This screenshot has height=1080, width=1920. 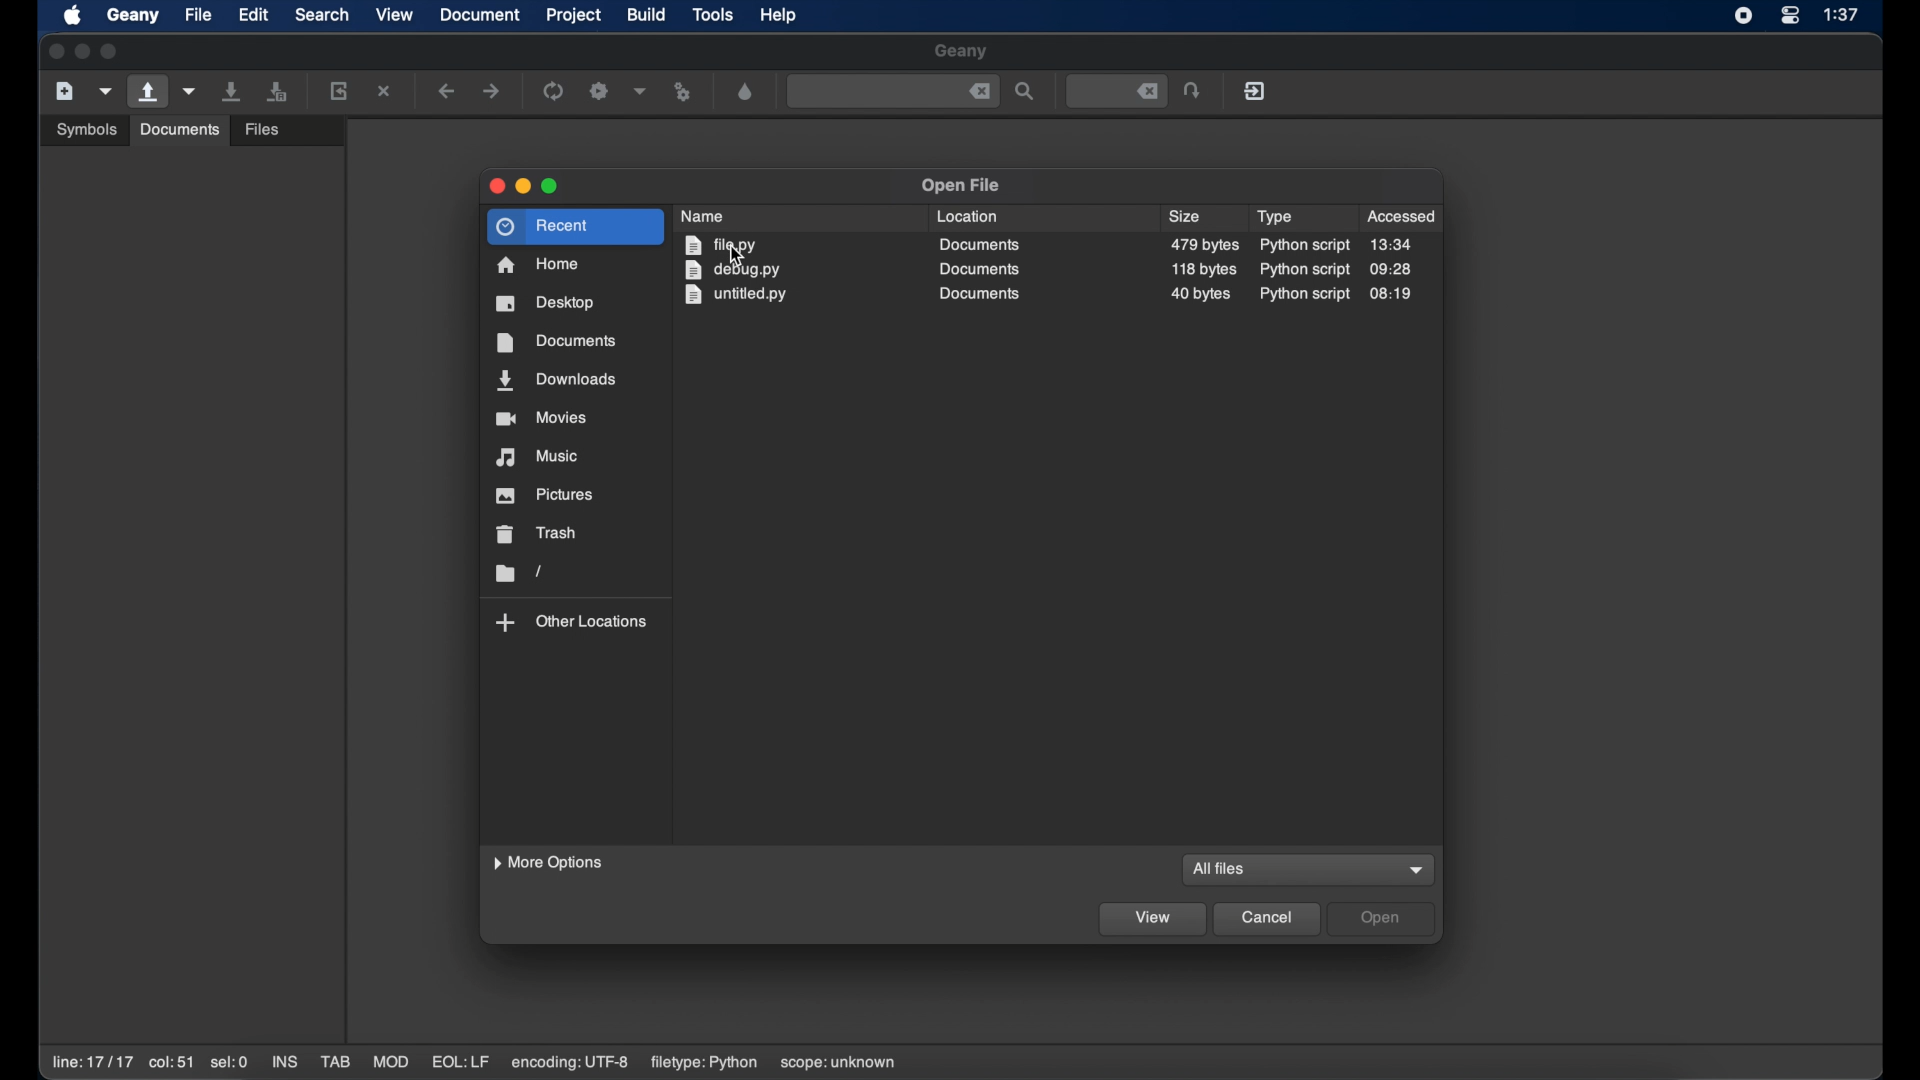 I want to click on jump to the entered line number, so click(x=1115, y=90).